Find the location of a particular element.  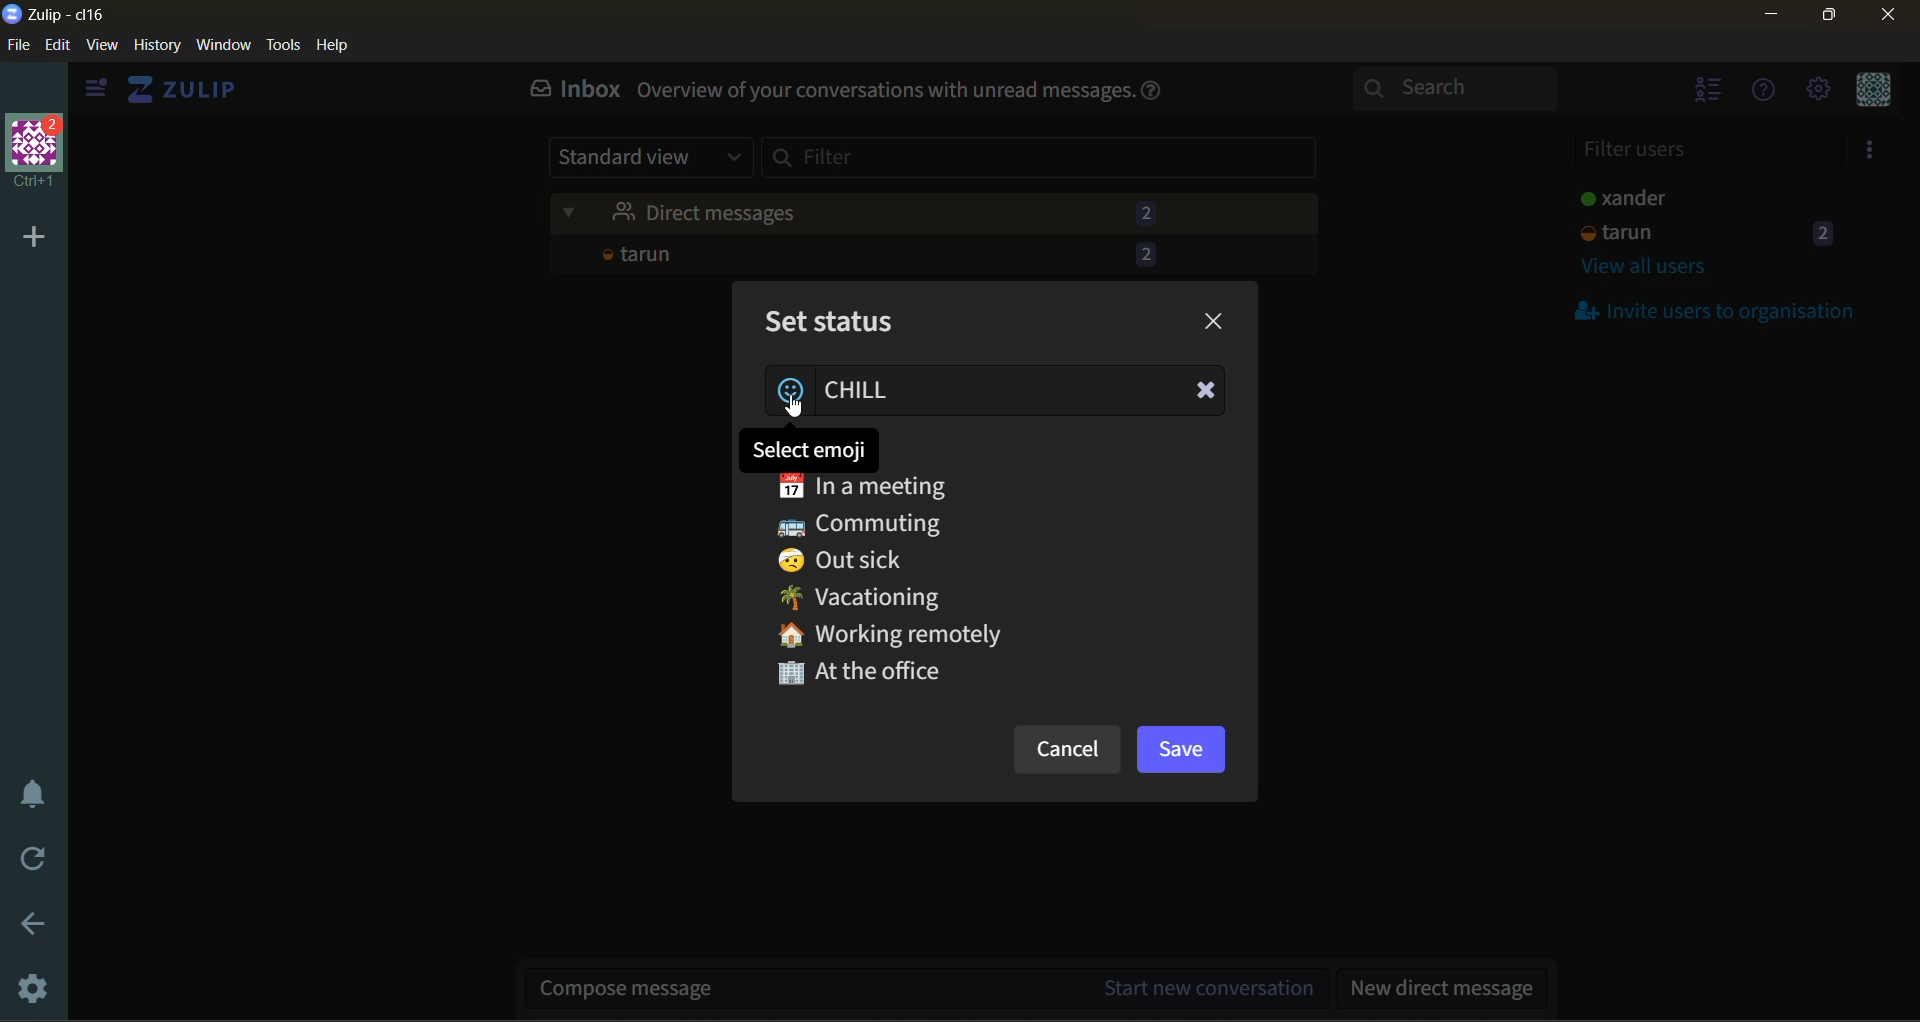

At the office is located at coordinates (872, 681).